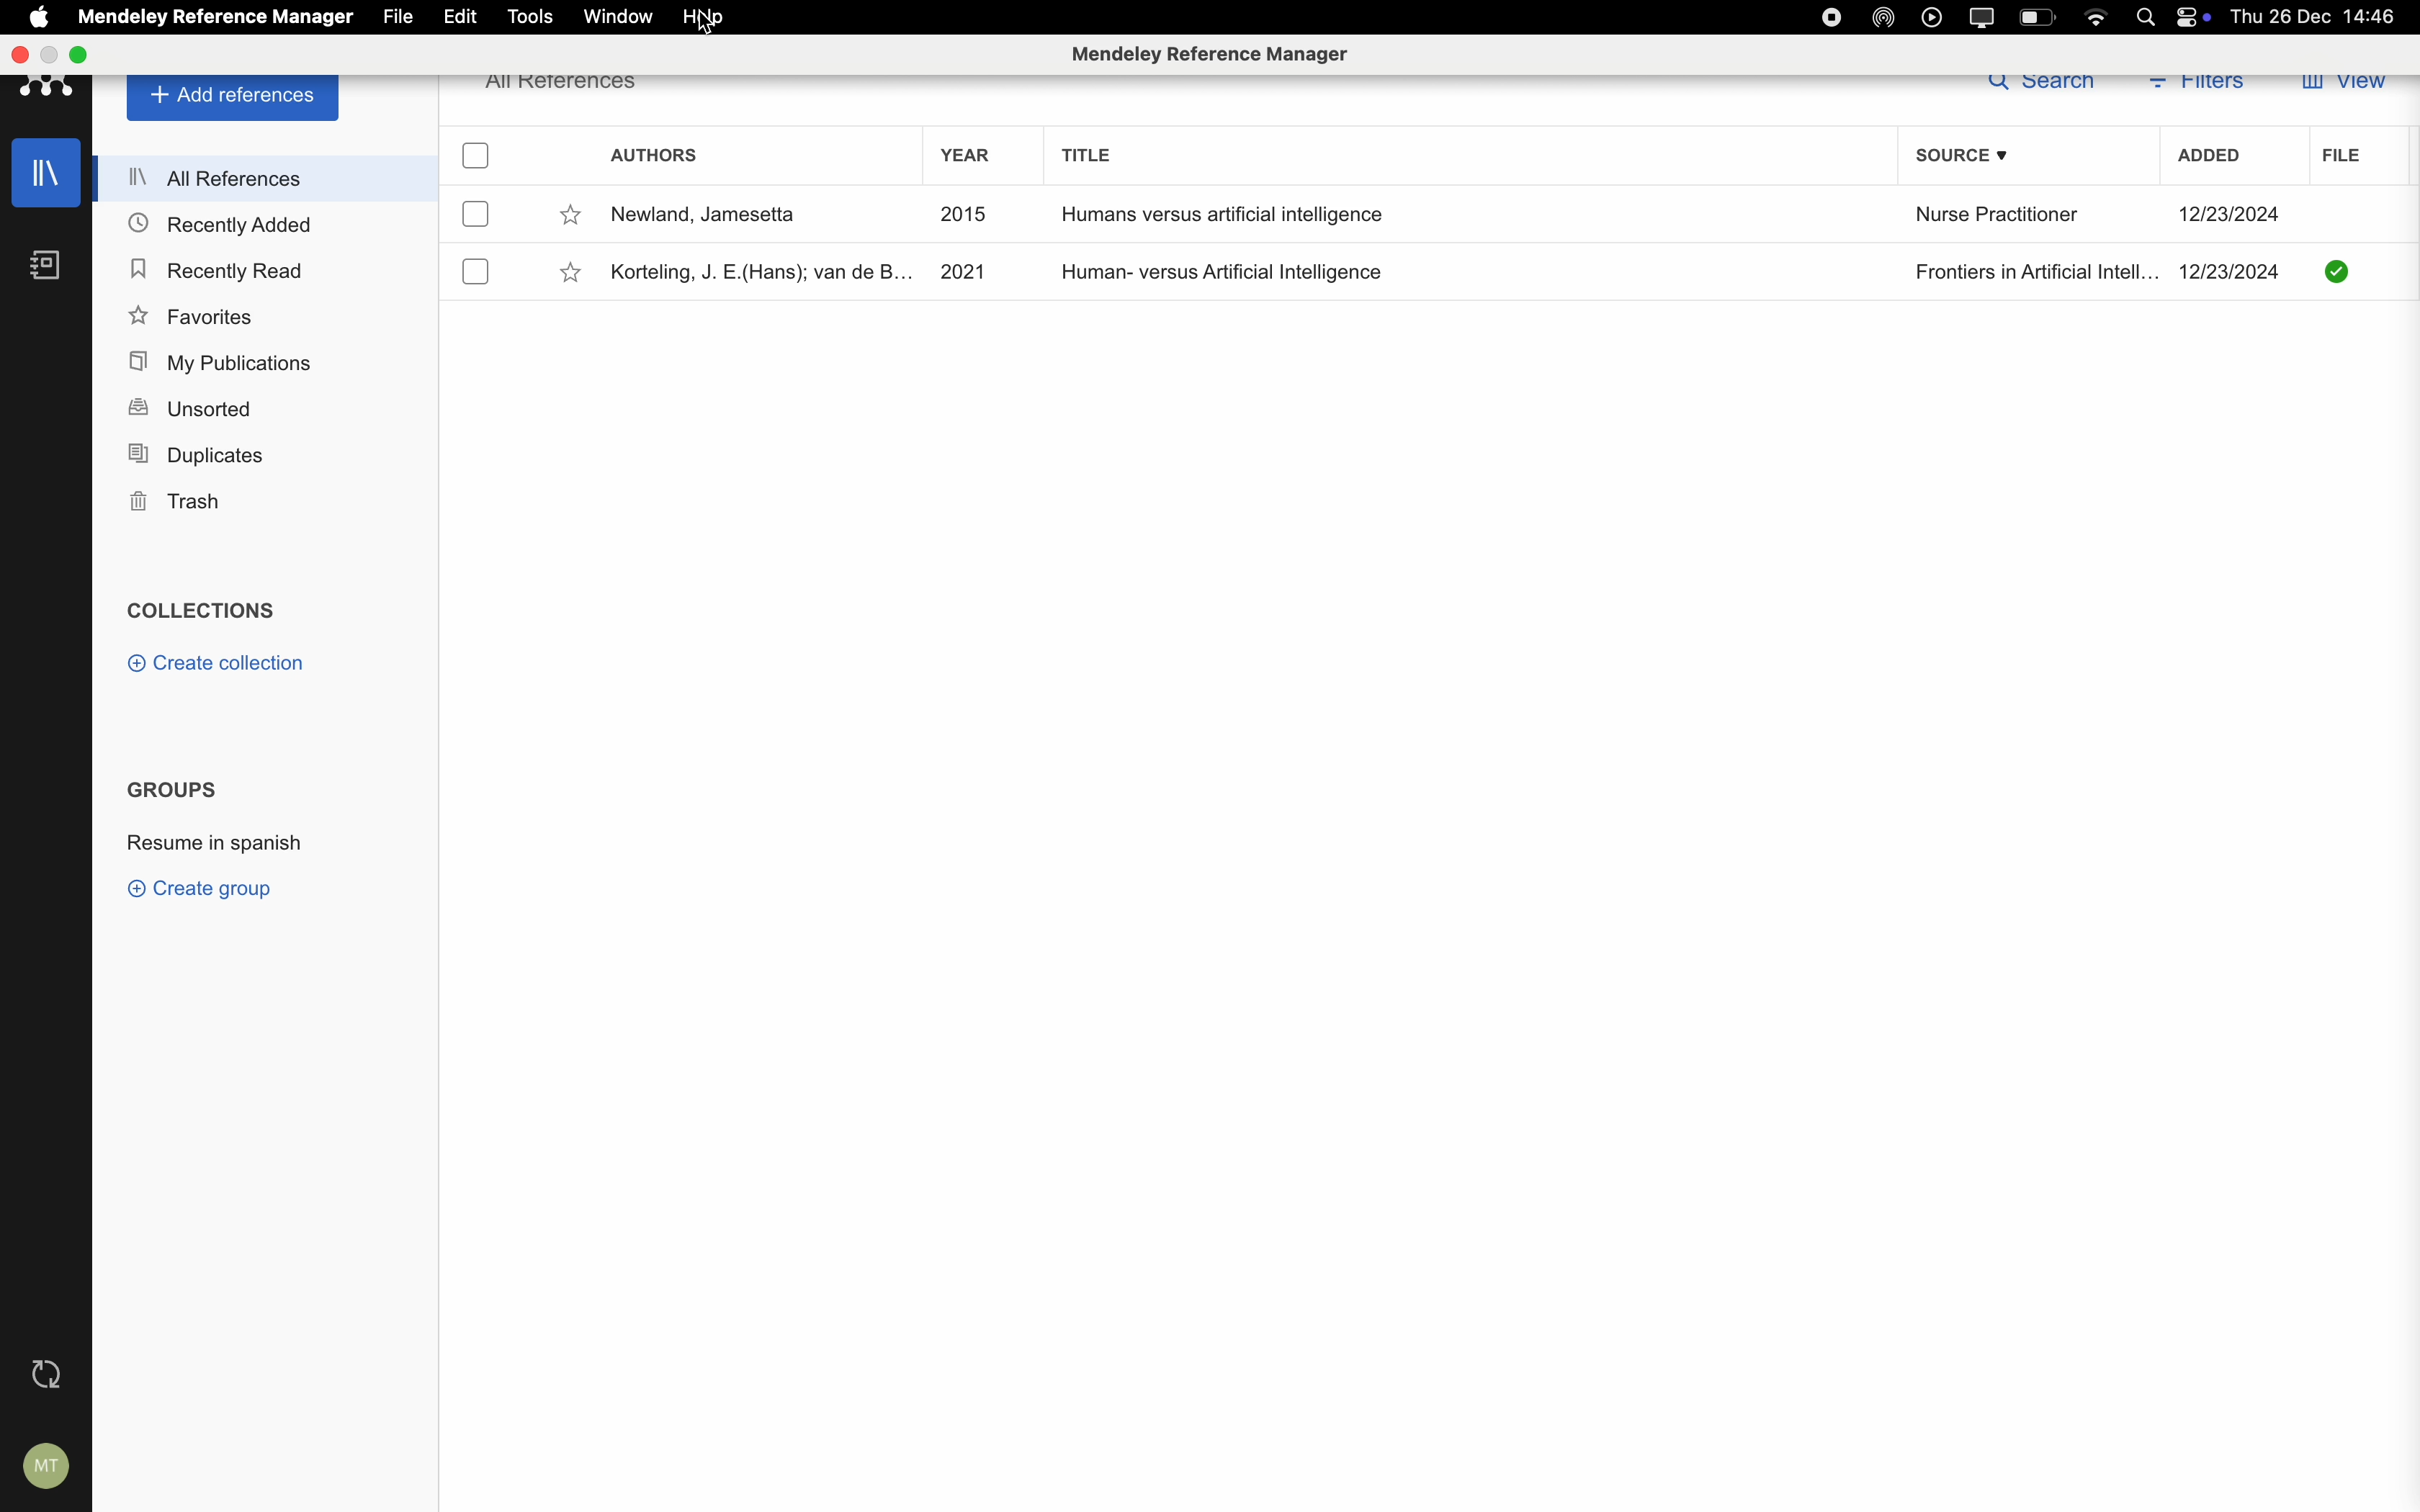 This screenshot has height=1512, width=2420. What do you see at coordinates (198, 453) in the screenshot?
I see `Duplicates` at bounding box center [198, 453].